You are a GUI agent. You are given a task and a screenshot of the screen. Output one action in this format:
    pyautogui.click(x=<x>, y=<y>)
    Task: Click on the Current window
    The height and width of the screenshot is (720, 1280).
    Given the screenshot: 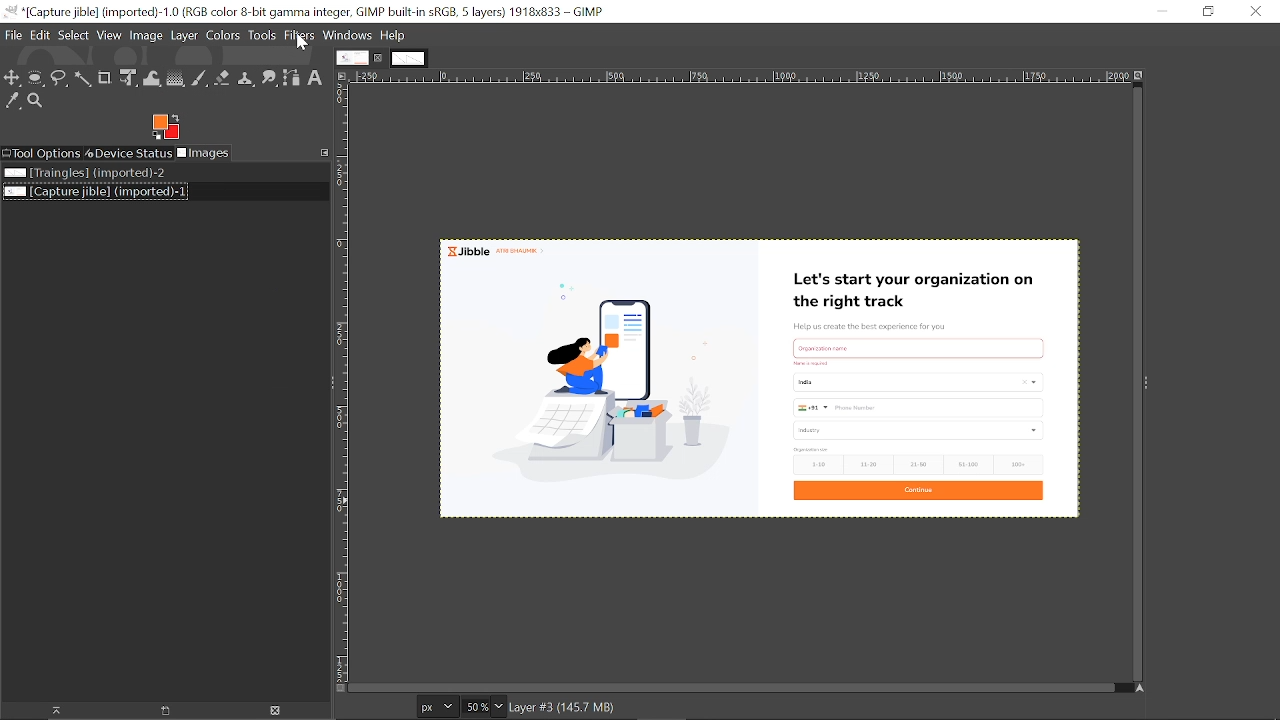 What is the action you would take?
    pyautogui.click(x=306, y=11)
    